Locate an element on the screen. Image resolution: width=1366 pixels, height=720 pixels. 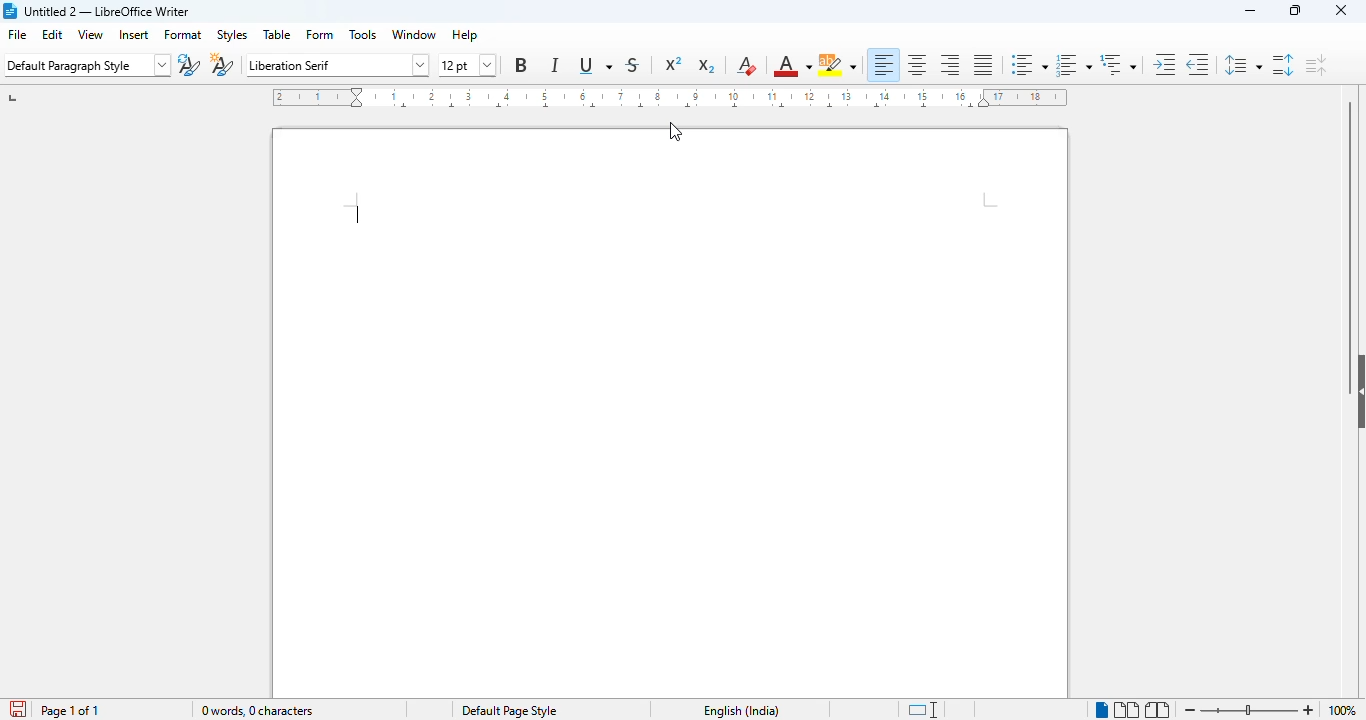
vertical scroll bar is located at coordinates (1349, 222).